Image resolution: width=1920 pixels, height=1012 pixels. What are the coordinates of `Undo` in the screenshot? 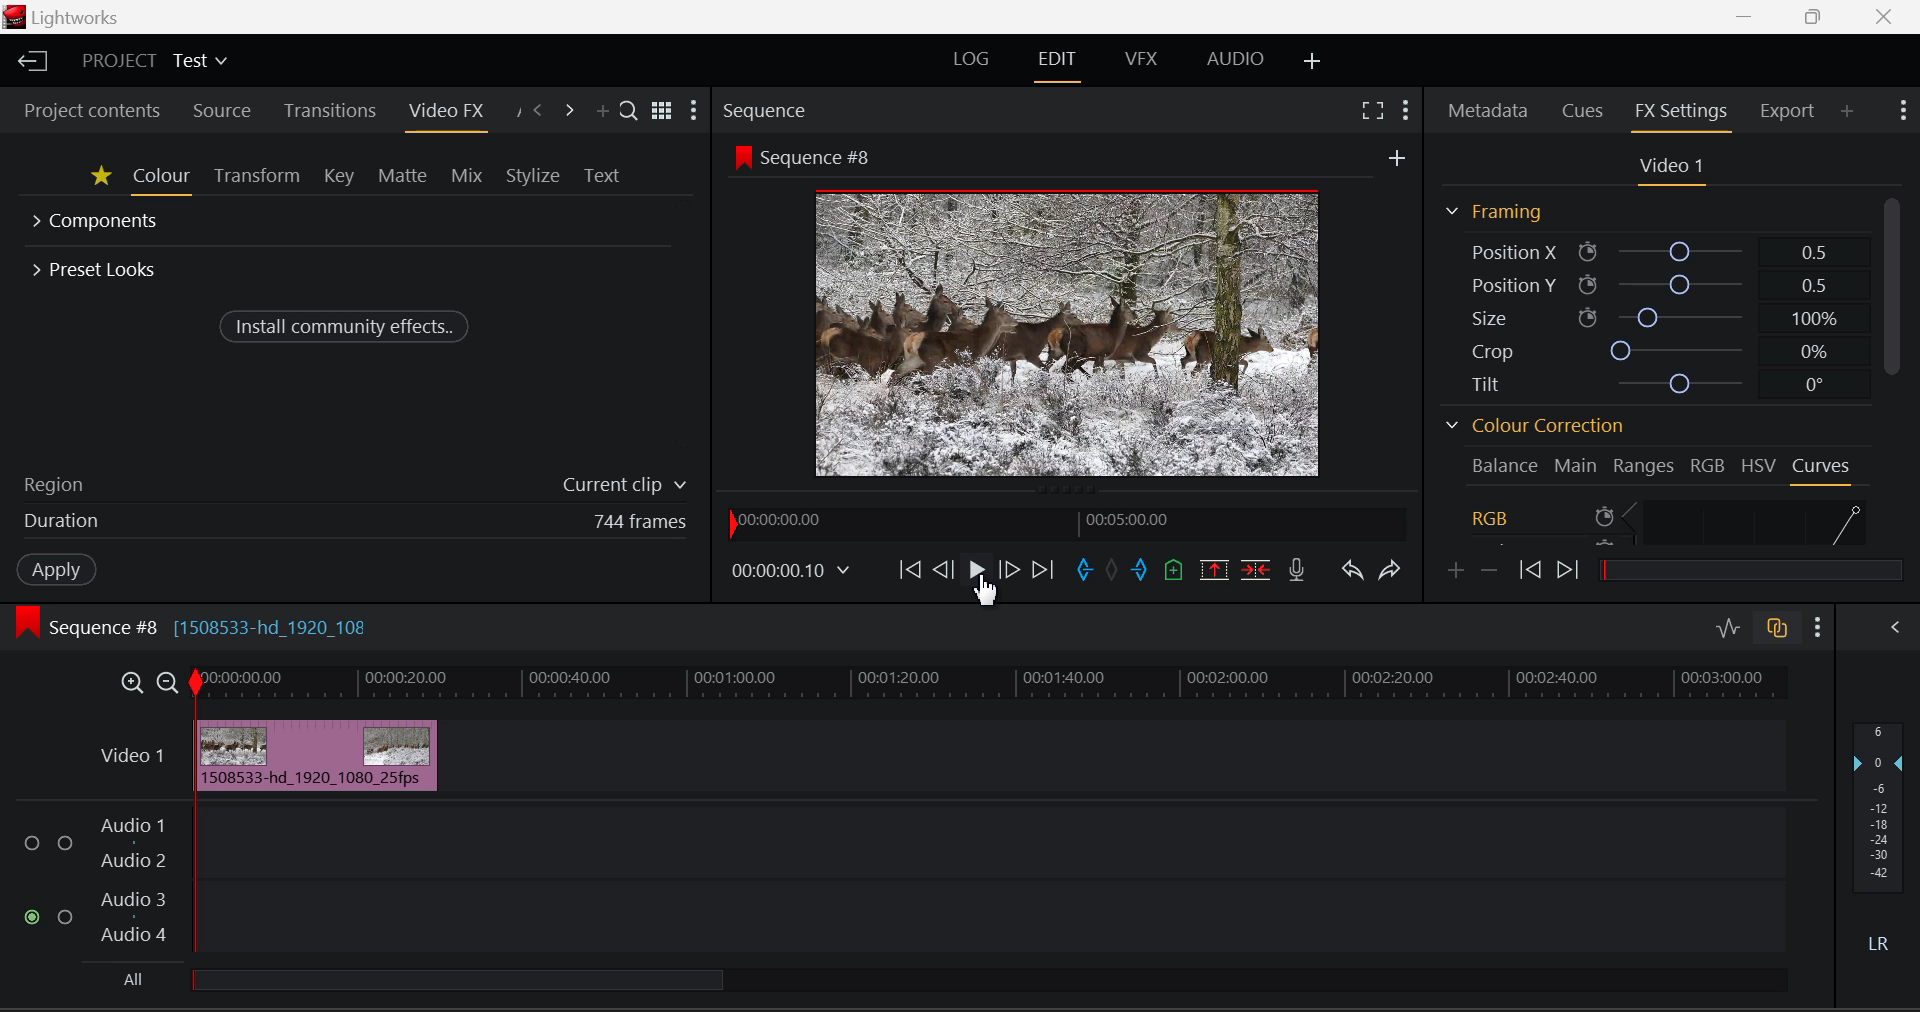 It's located at (1352, 573).